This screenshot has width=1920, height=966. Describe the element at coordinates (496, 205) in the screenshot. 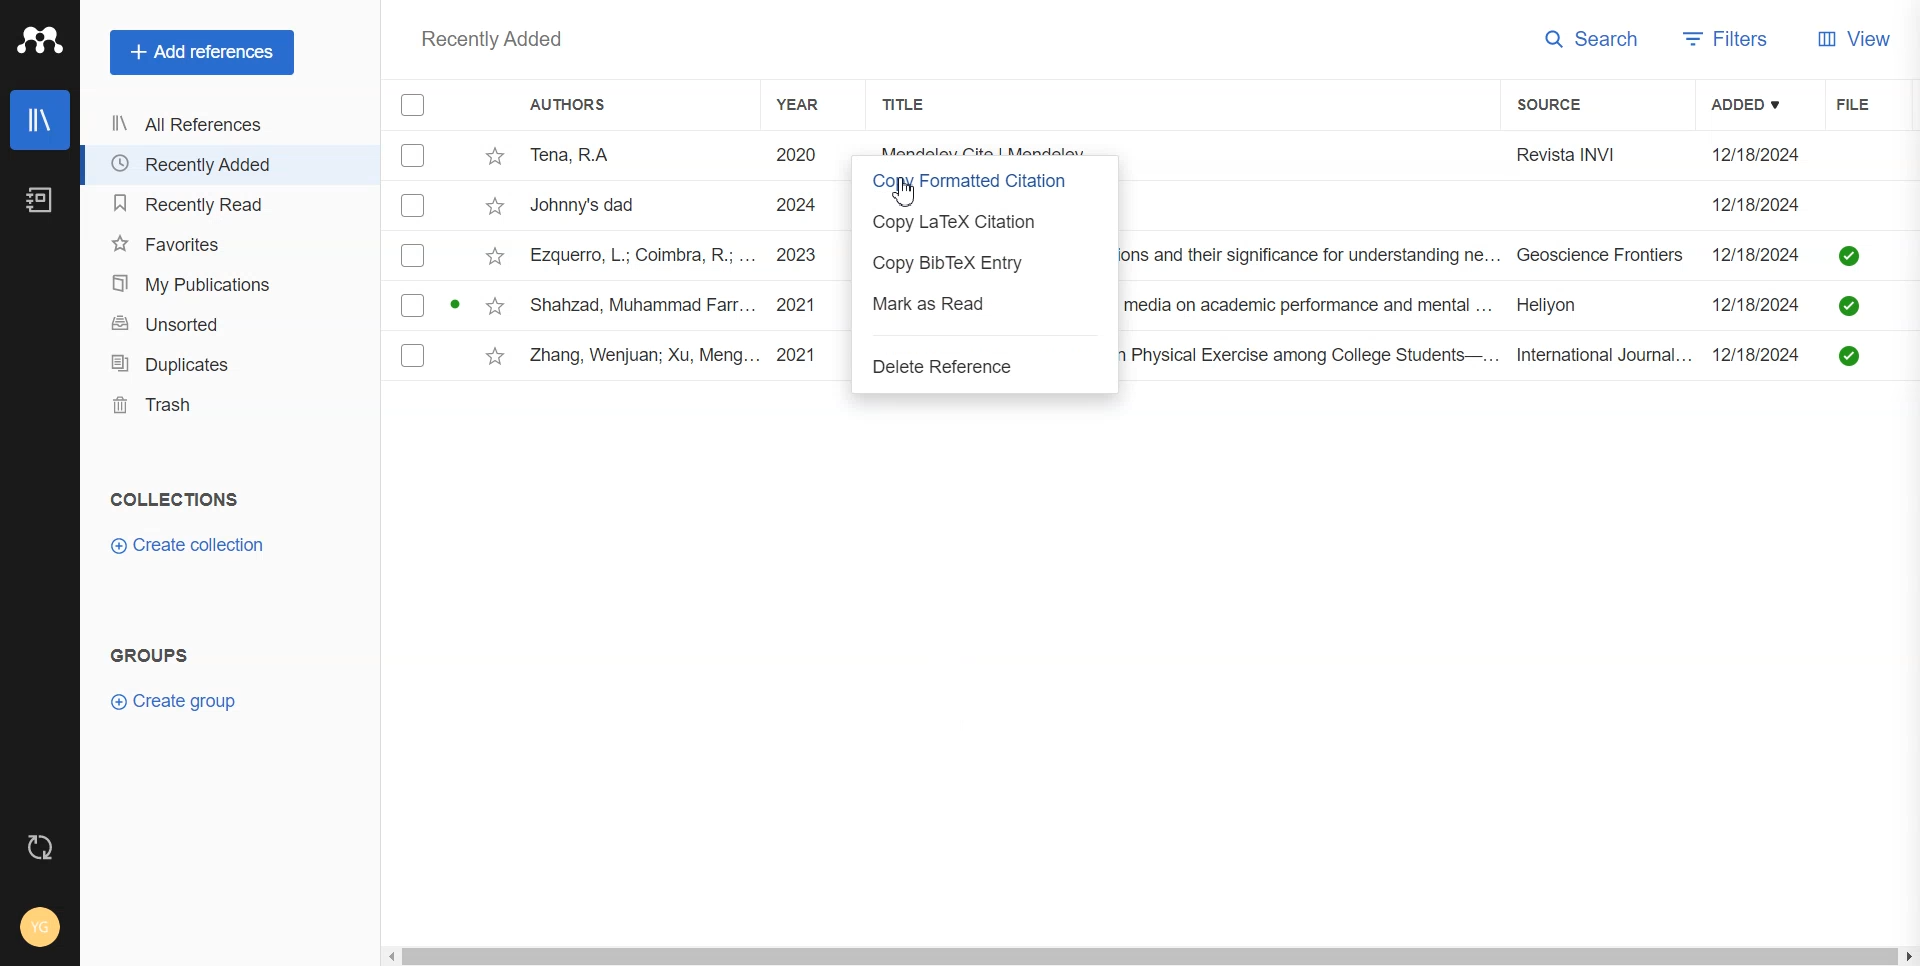

I see `Star` at that location.